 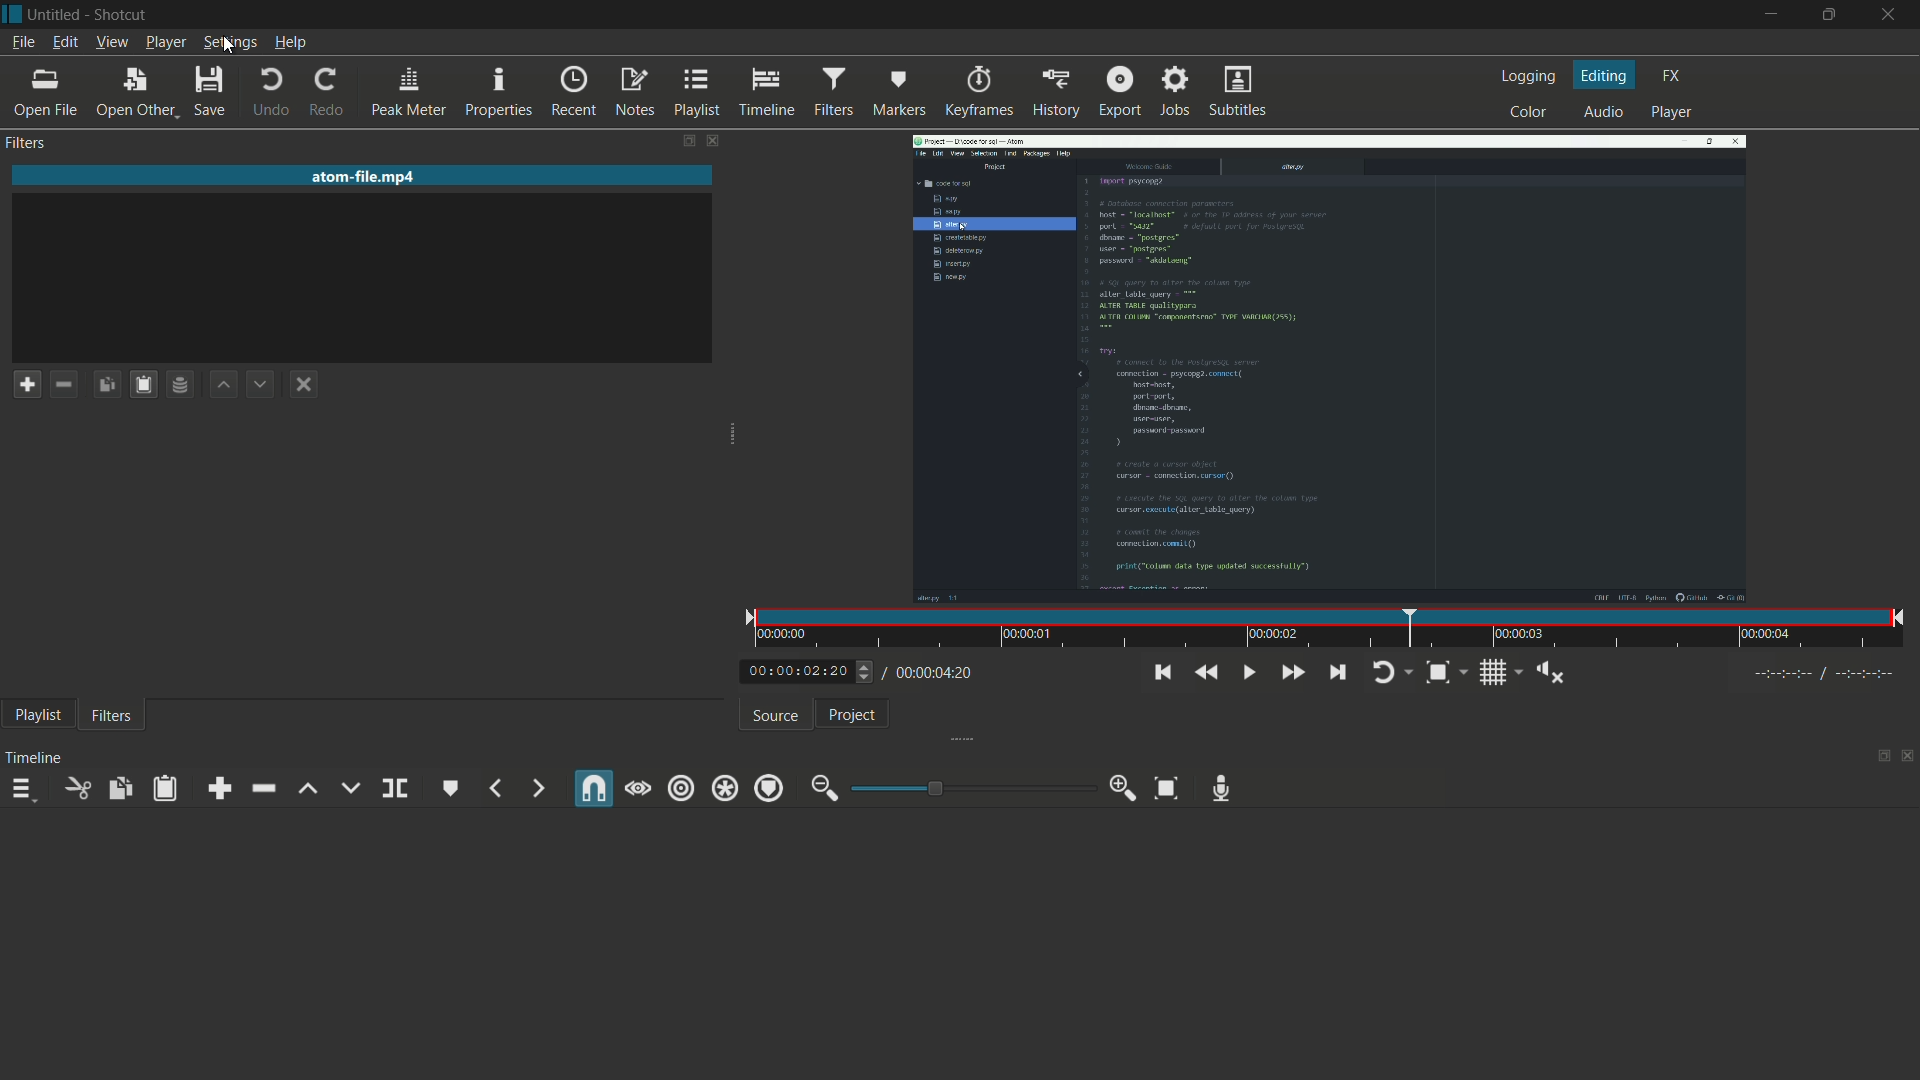 I want to click on deselect the filter, so click(x=305, y=385).